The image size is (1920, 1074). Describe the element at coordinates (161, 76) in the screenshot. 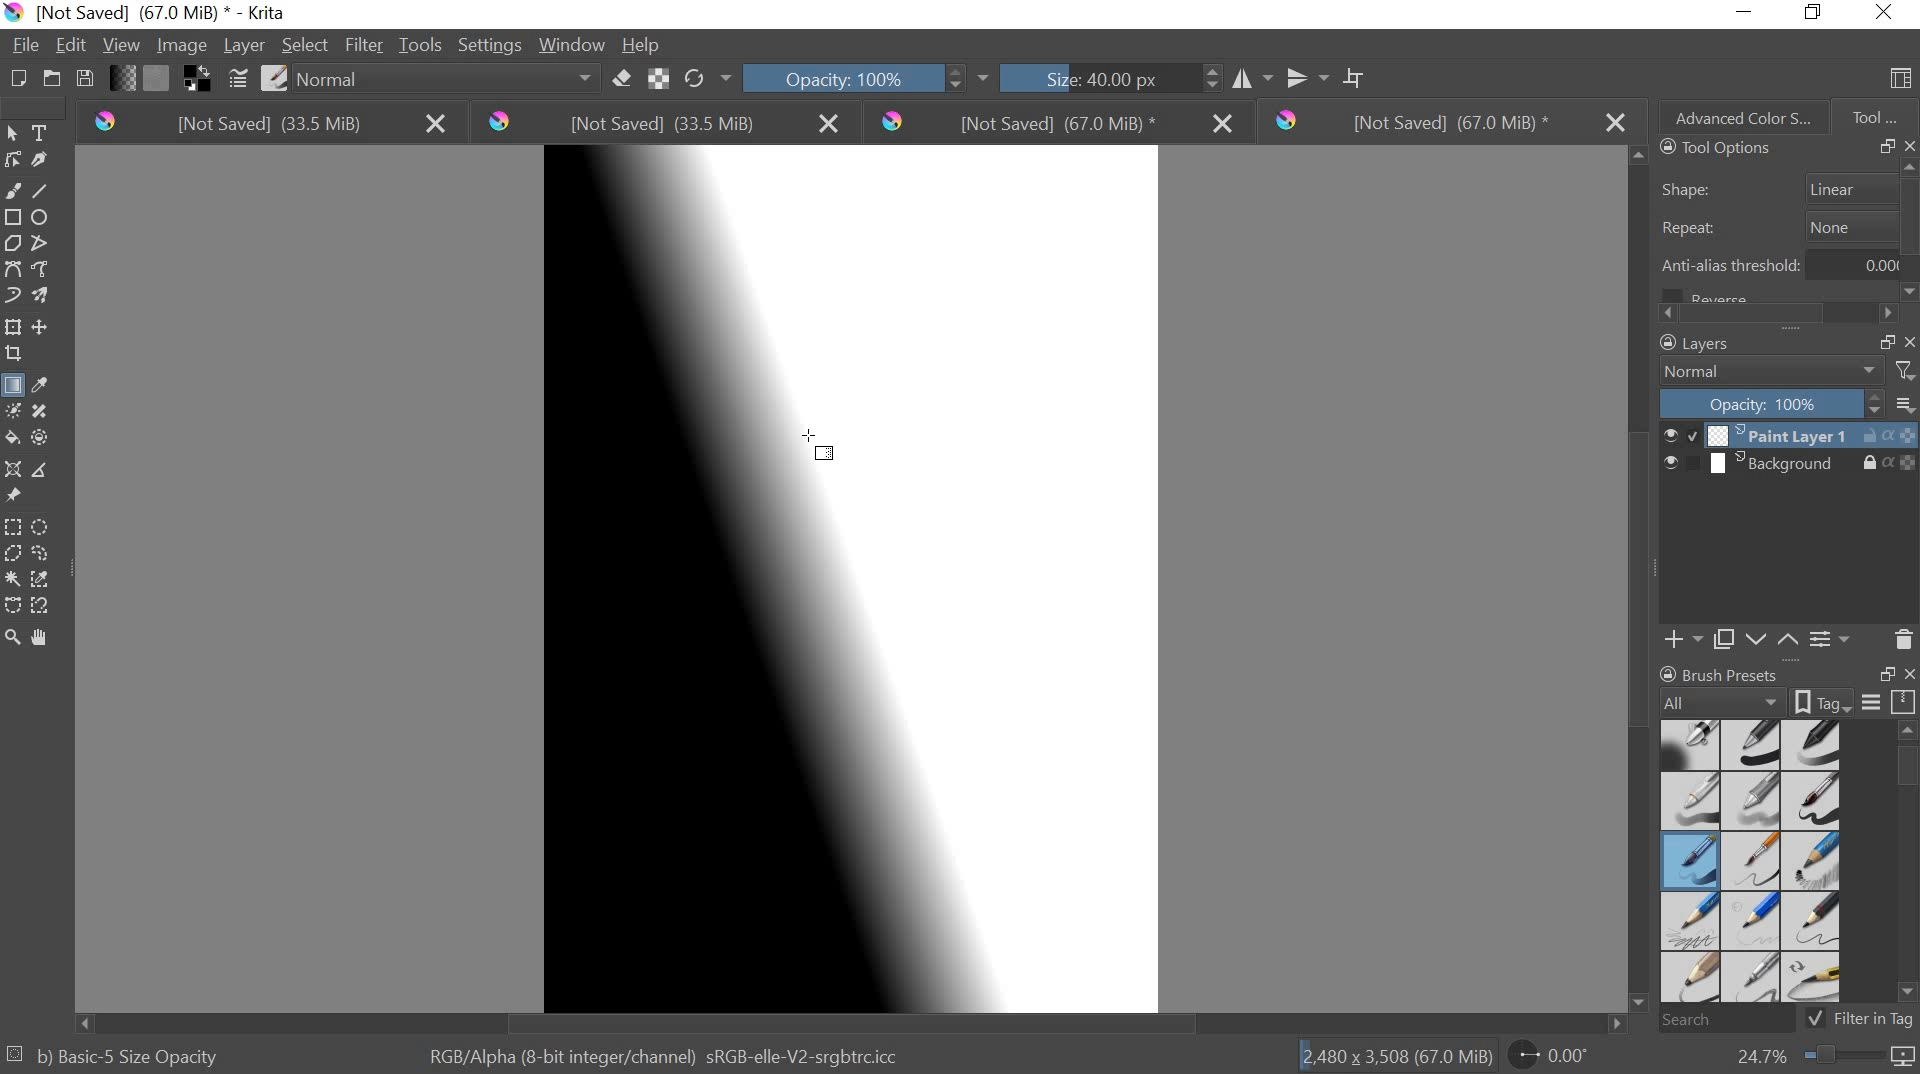

I see `FILL PATTERNS` at that location.